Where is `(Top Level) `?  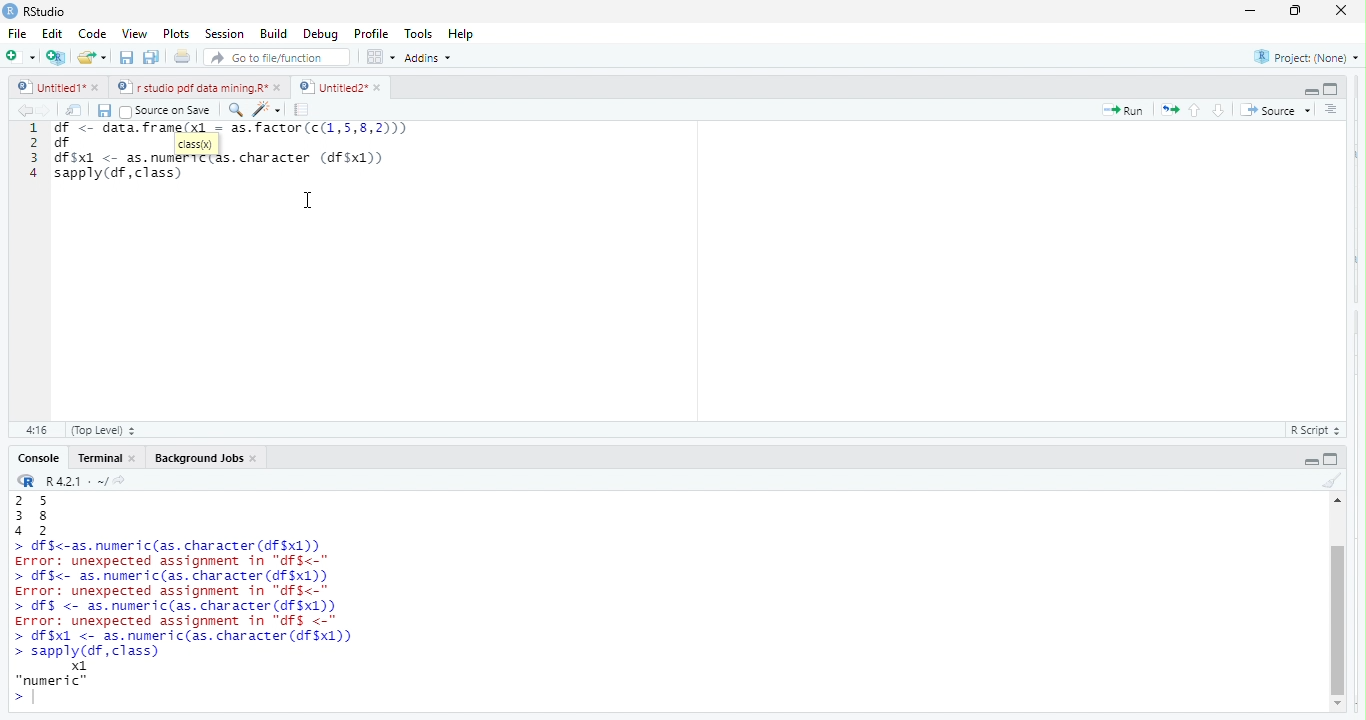
(Top Level)  is located at coordinates (100, 430).